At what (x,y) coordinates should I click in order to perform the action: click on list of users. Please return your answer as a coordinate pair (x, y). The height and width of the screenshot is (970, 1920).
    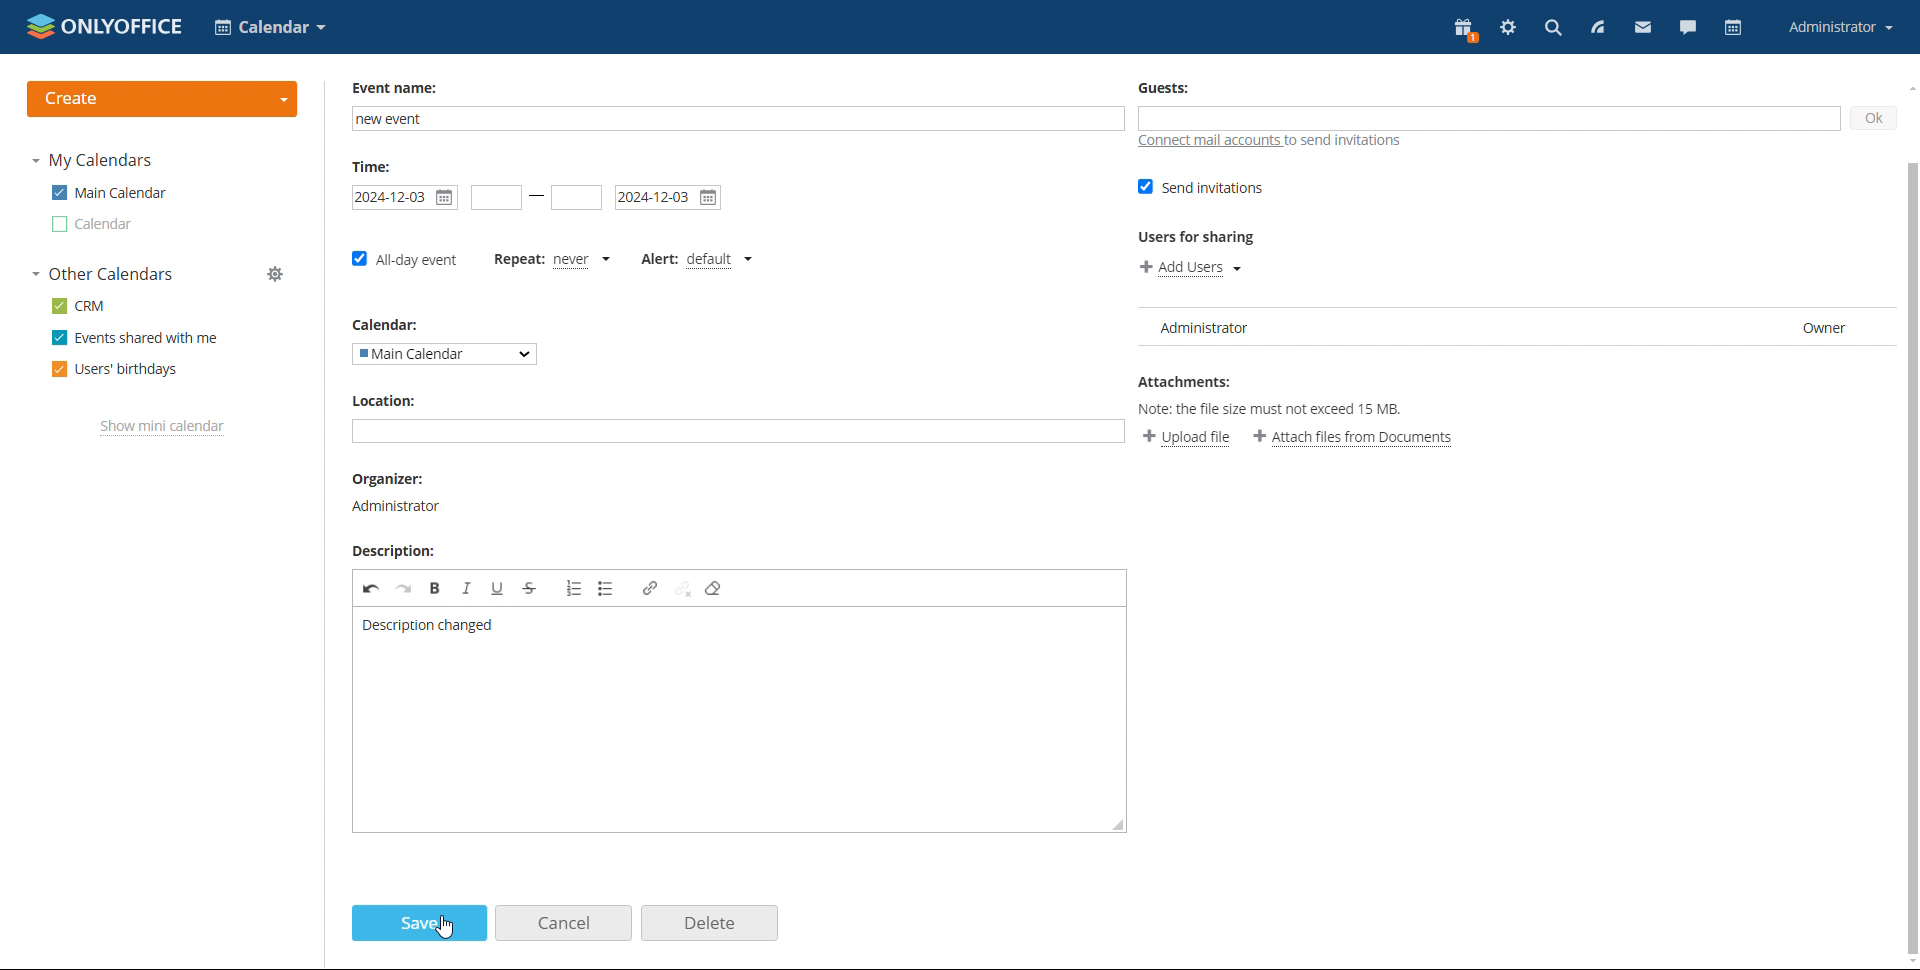
    Looking at the image, I should click on (1519, 321).